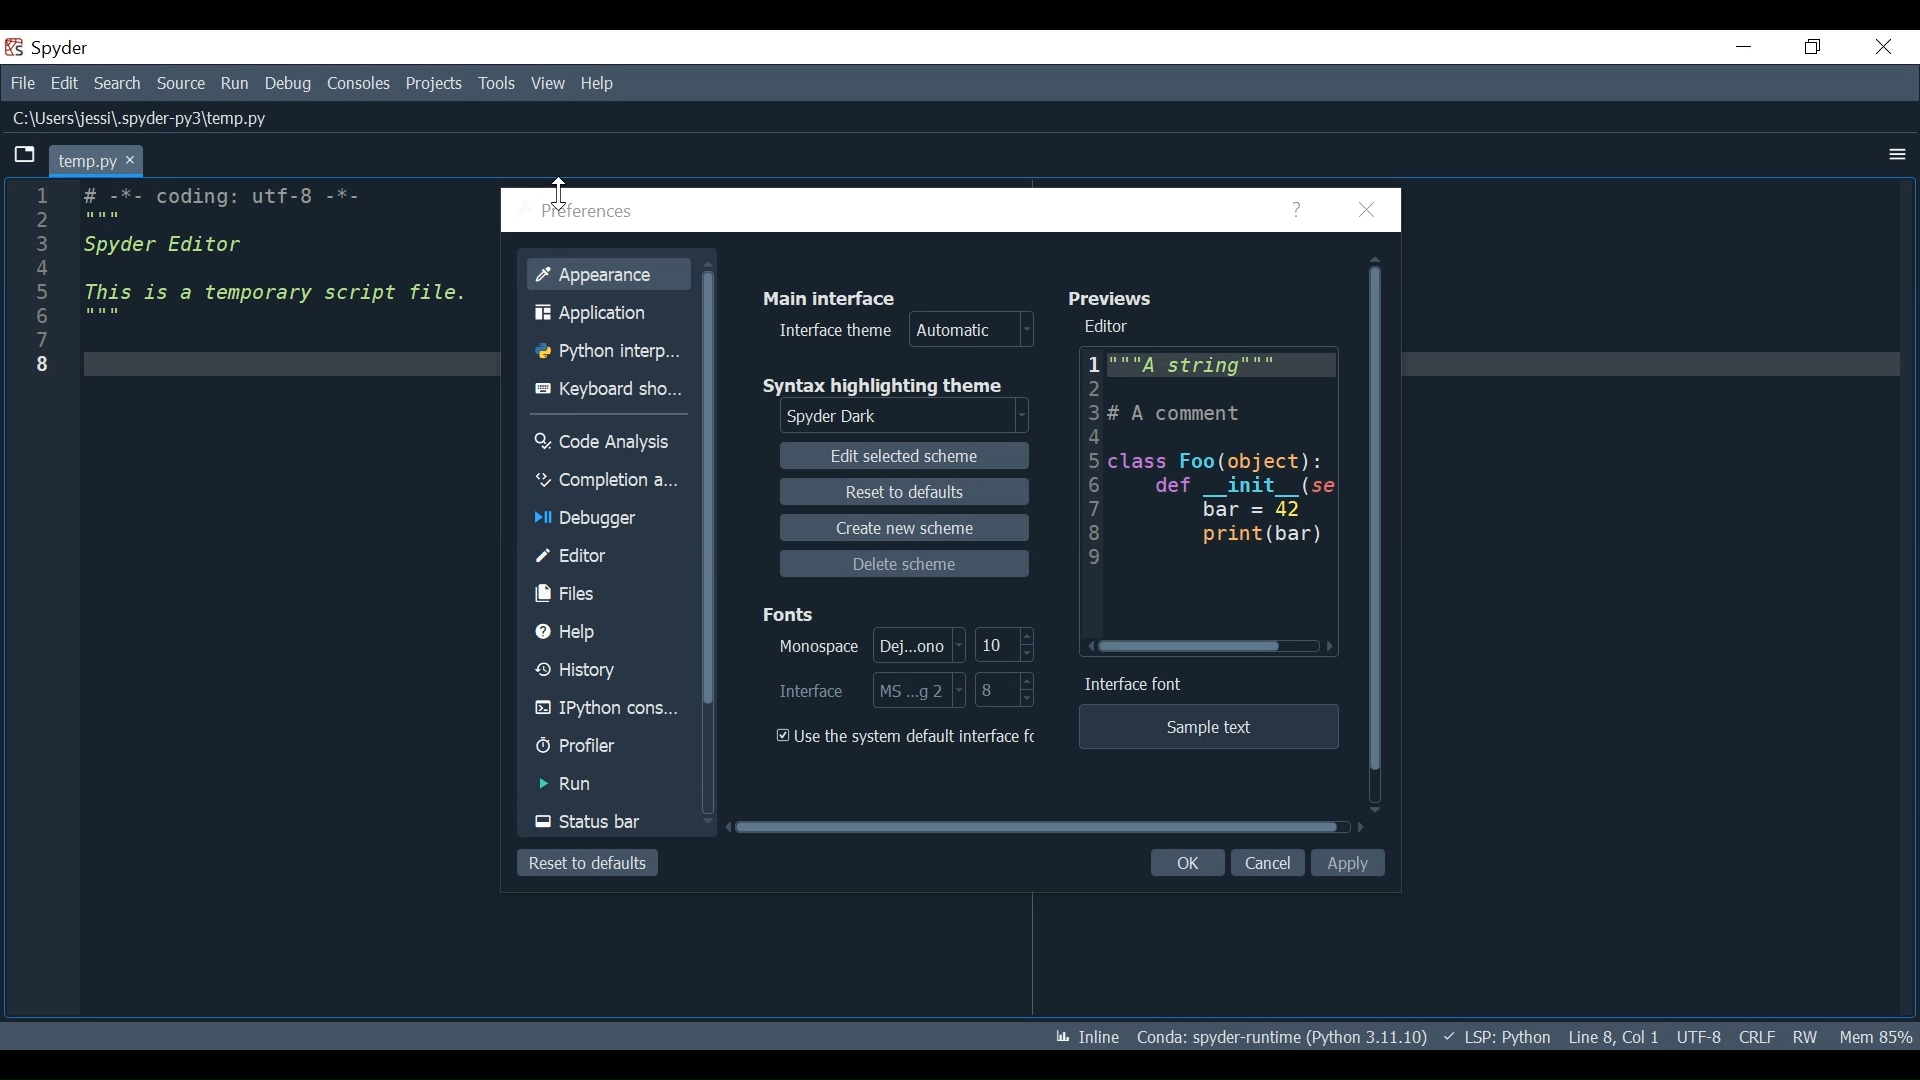  Describe the element at coordinates (1613, 1037) in the screenshot. I see `Cursor Position` at that location.